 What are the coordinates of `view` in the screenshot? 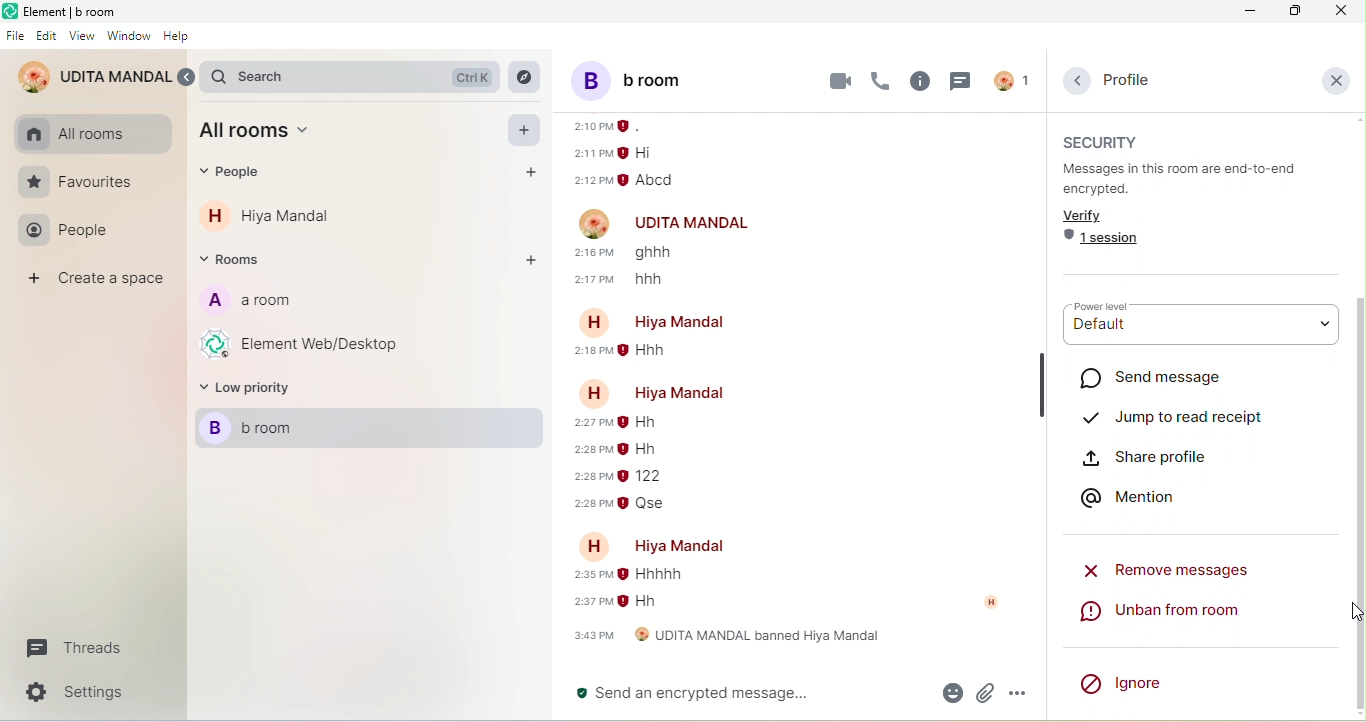 It's located at (84, 35).